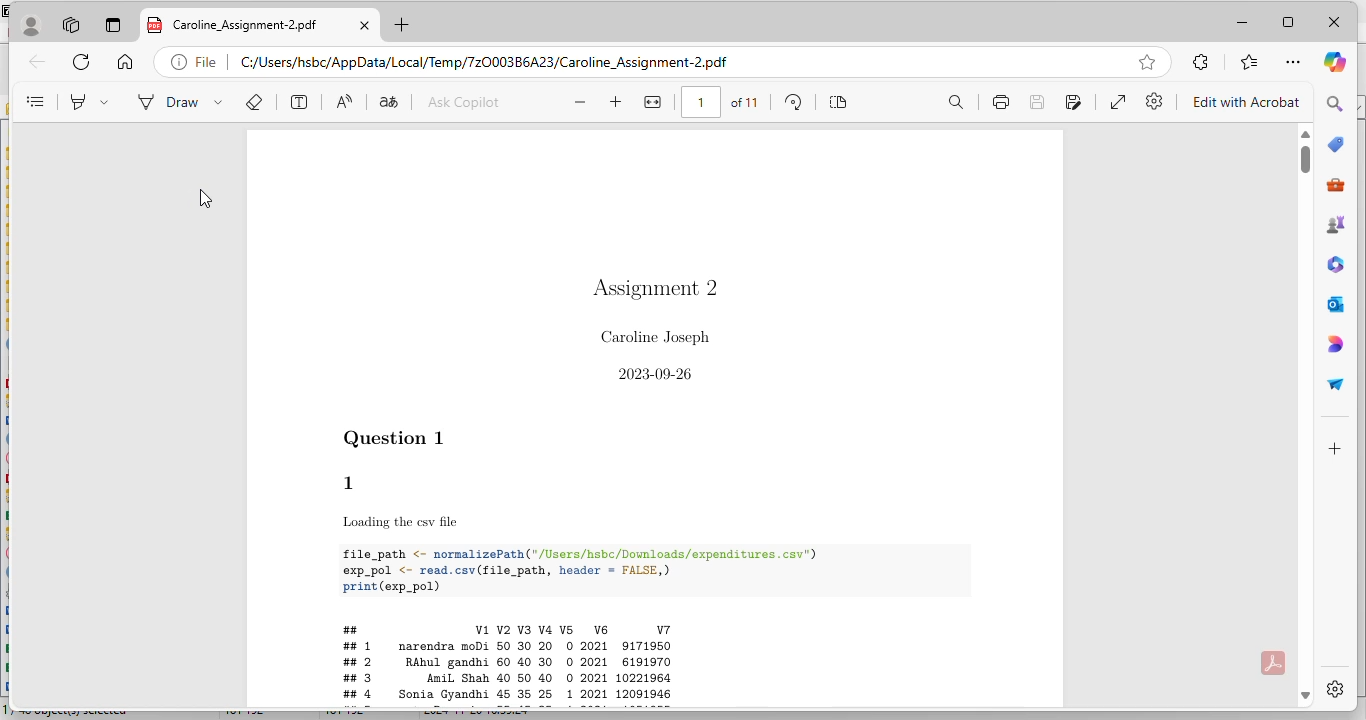  Describe the element at coordinates (181, 101) in the screenshot. I see `draw` at that location.